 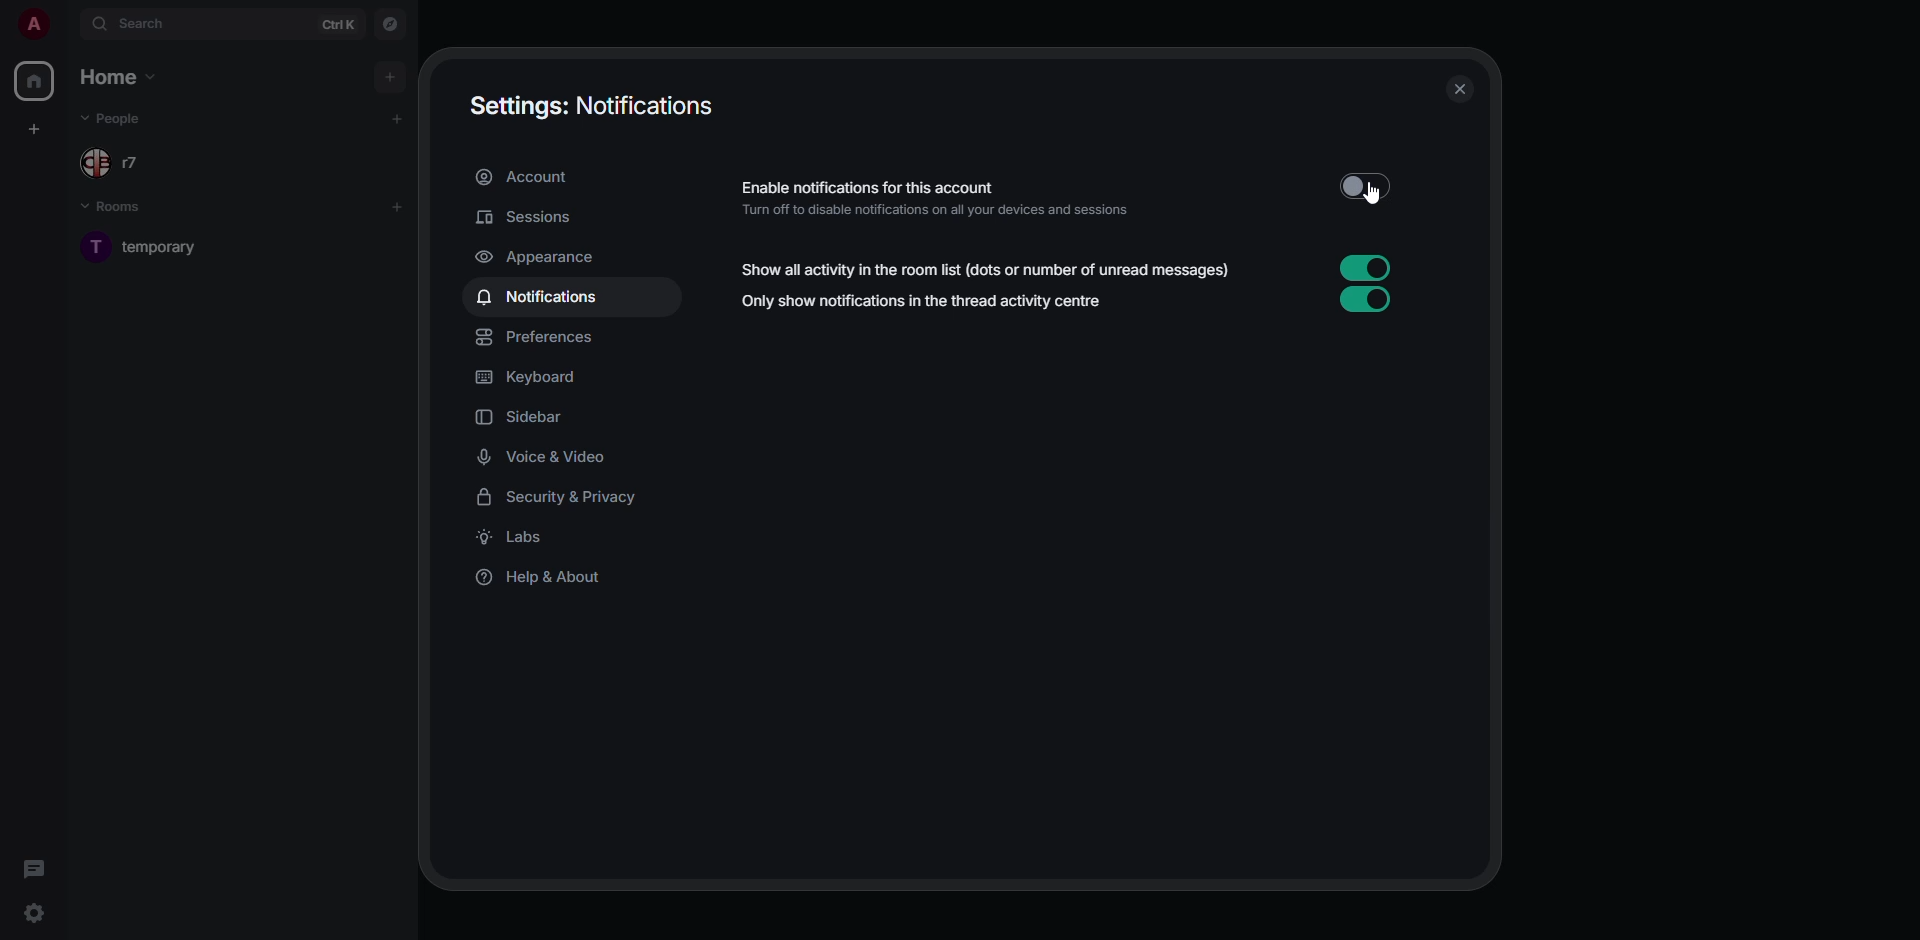 What do you see at coordinates (33, 24) in the screenshot?
I see `profile` at bounding box center [33, 24].